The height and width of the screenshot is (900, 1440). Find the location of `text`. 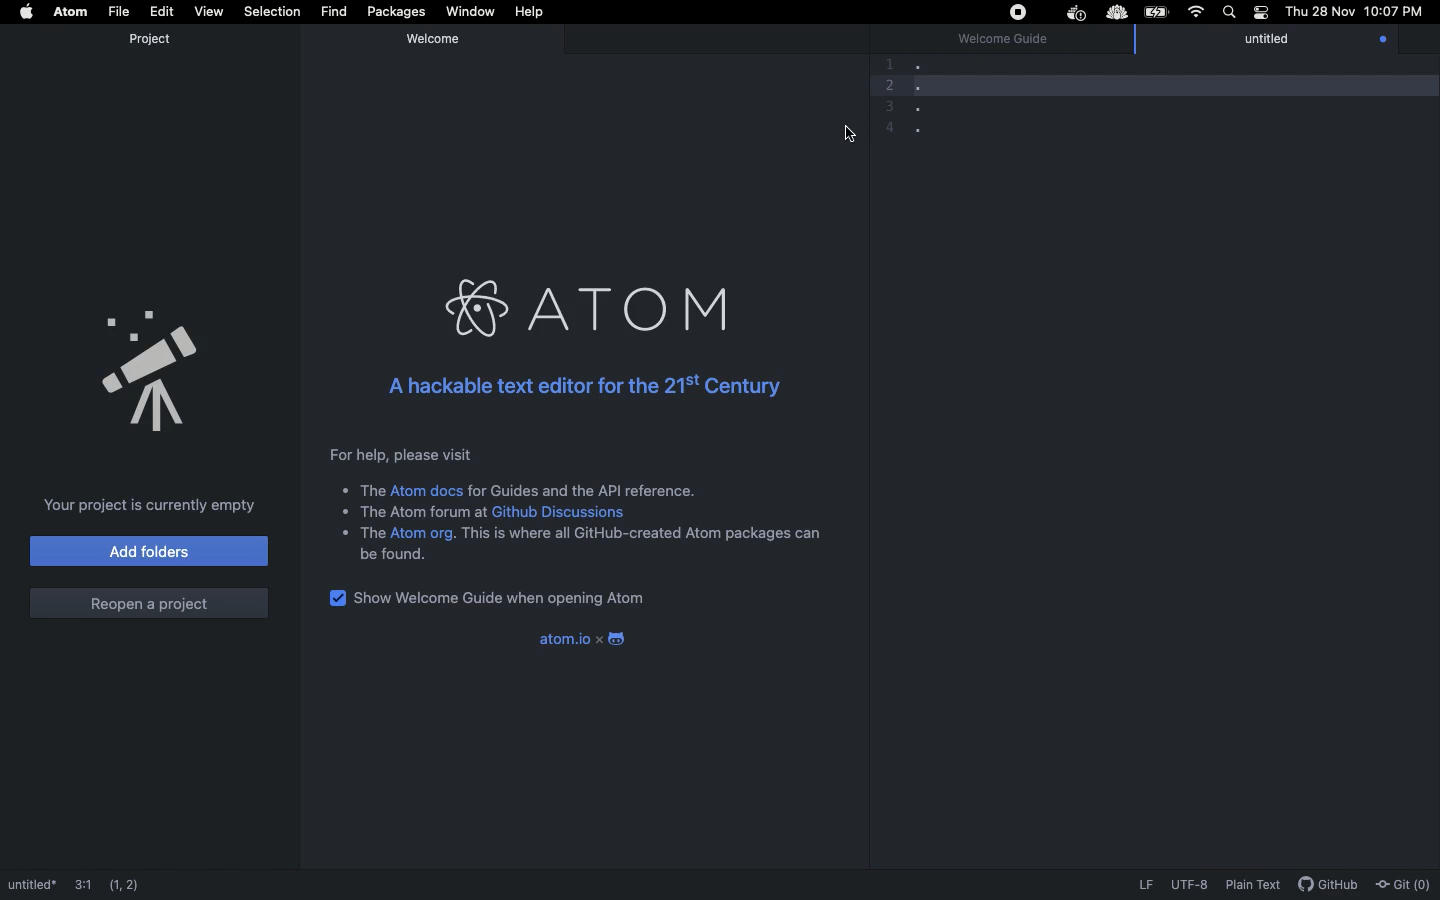

text is located at coordinates (416, 511).